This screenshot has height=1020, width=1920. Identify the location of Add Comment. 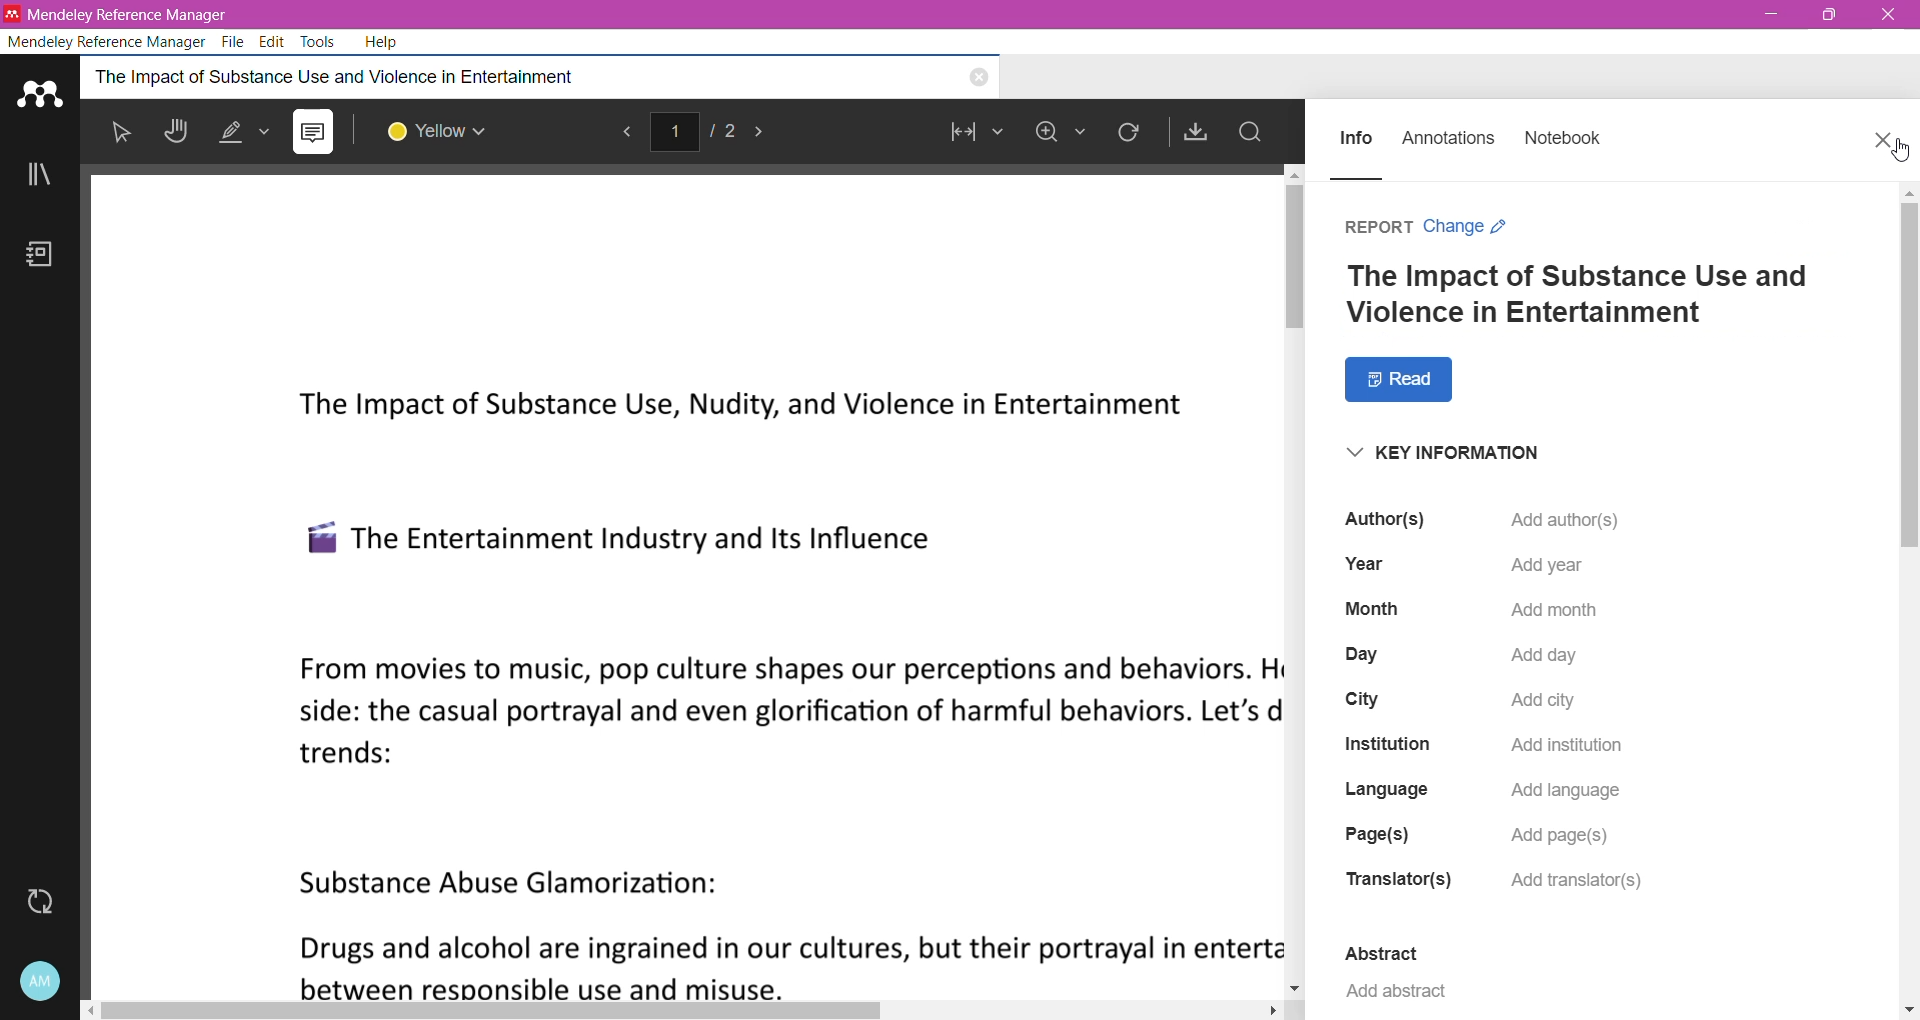
(313, 132).